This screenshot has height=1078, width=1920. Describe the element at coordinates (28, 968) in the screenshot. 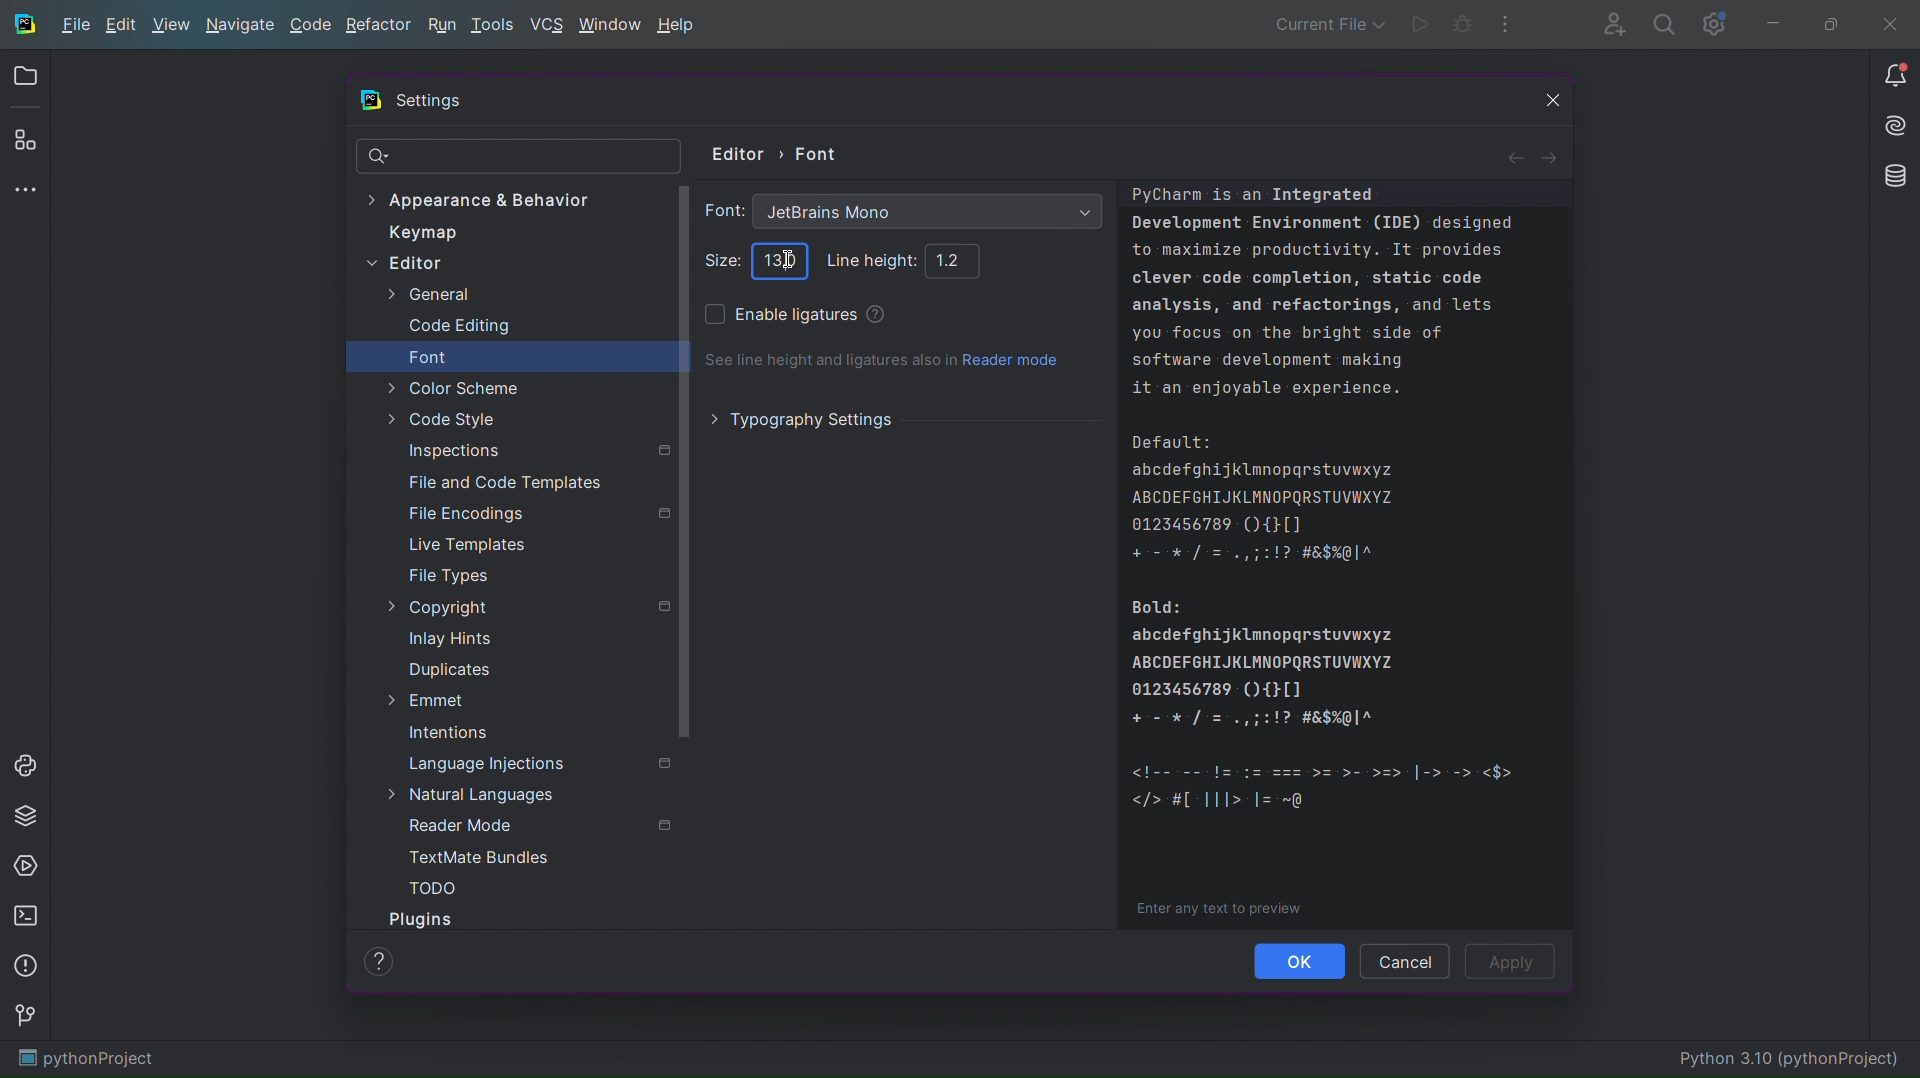

I see `Problems` at that location.